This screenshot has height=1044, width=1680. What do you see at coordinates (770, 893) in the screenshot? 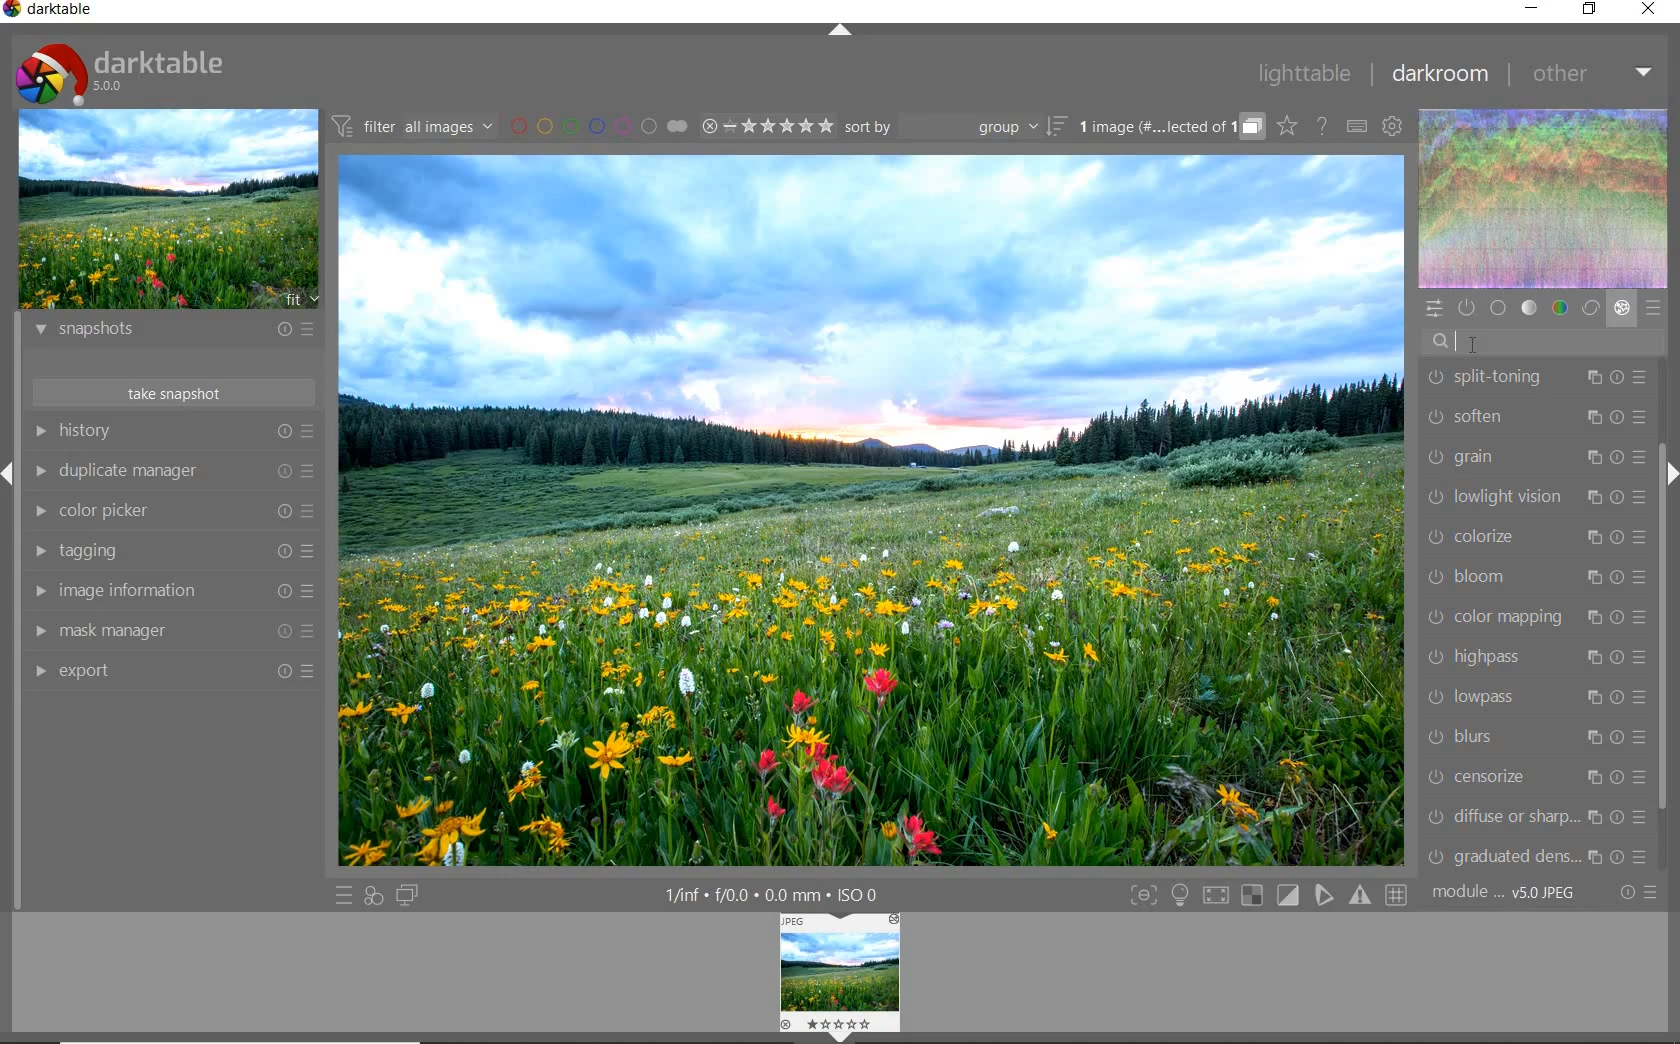
I see `1/inf*f/0.0 mm*ISO 0` at bounding box center [770, 893].